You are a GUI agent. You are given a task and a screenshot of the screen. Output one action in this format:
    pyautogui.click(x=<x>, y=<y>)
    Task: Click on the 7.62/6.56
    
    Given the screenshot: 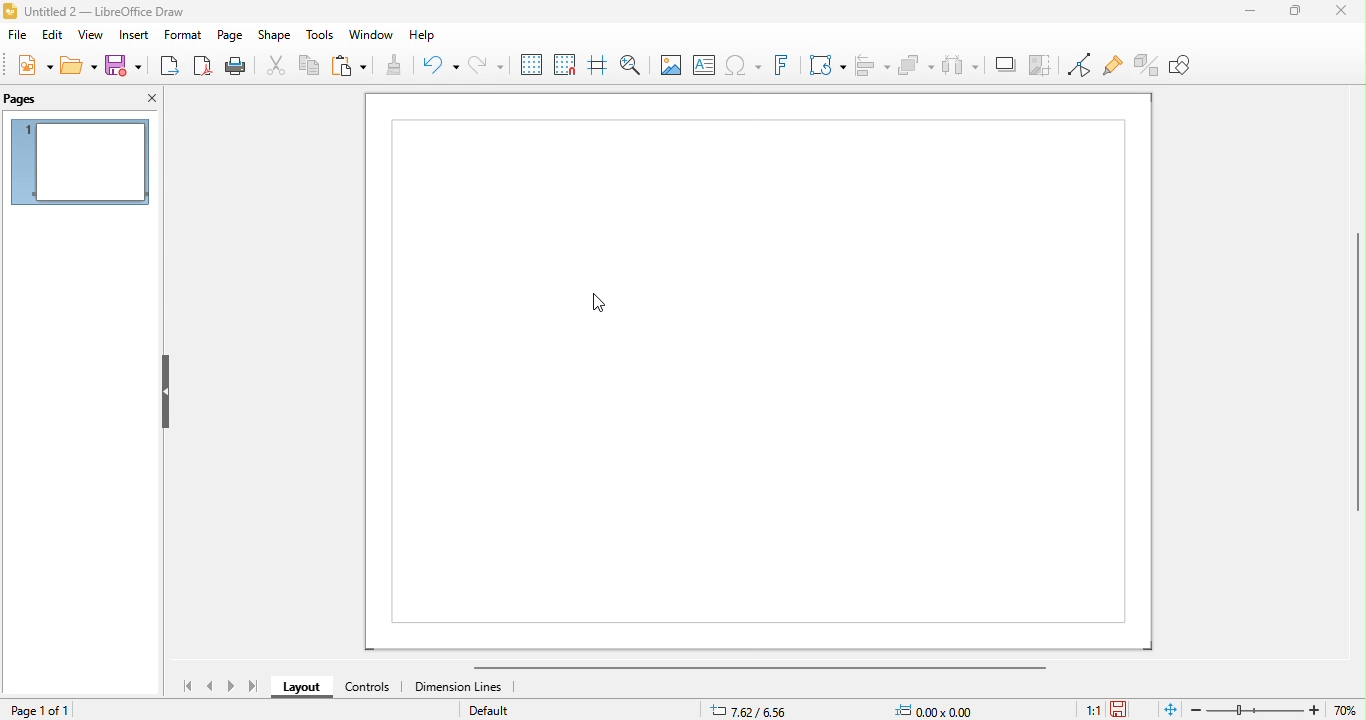 What is the action you would take?
    pyautogui.click(x=752, y=709)
    